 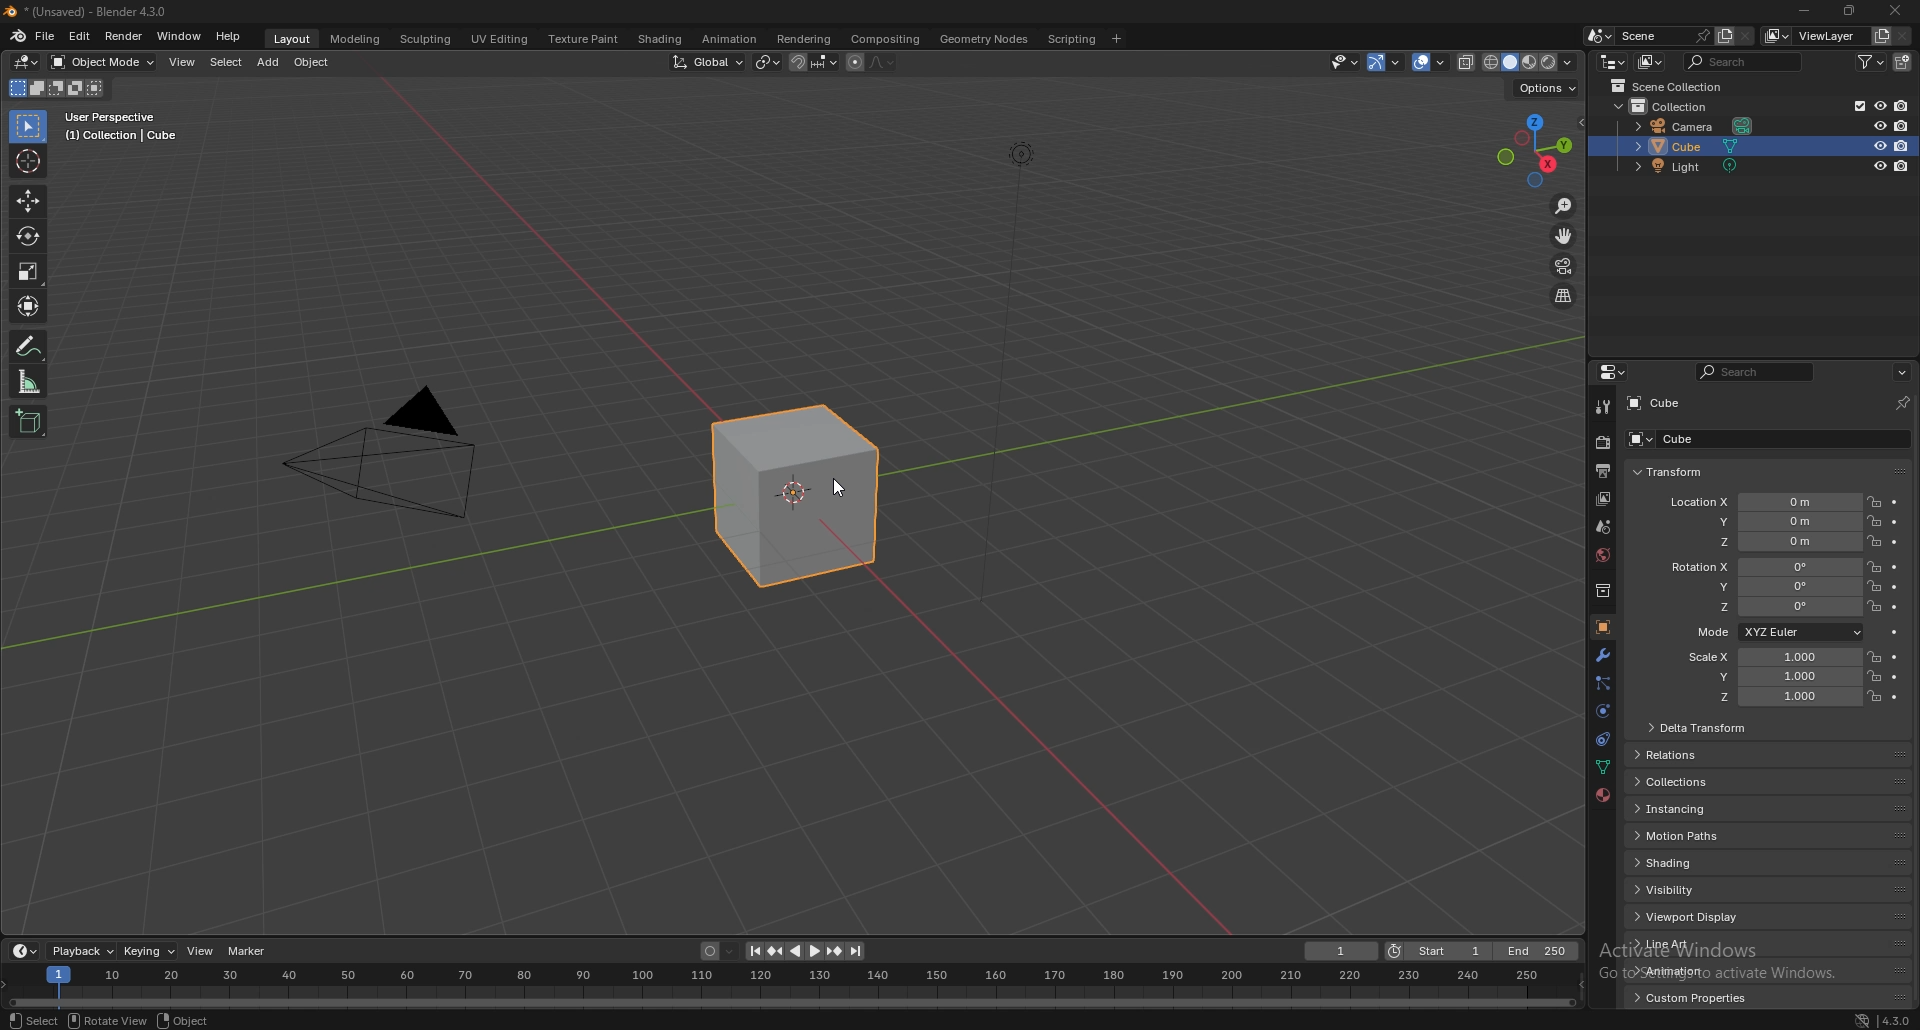 What do you see at coordinates (27, 382) in the screenshot?
I see `measure` at bounding box center [27, 382].